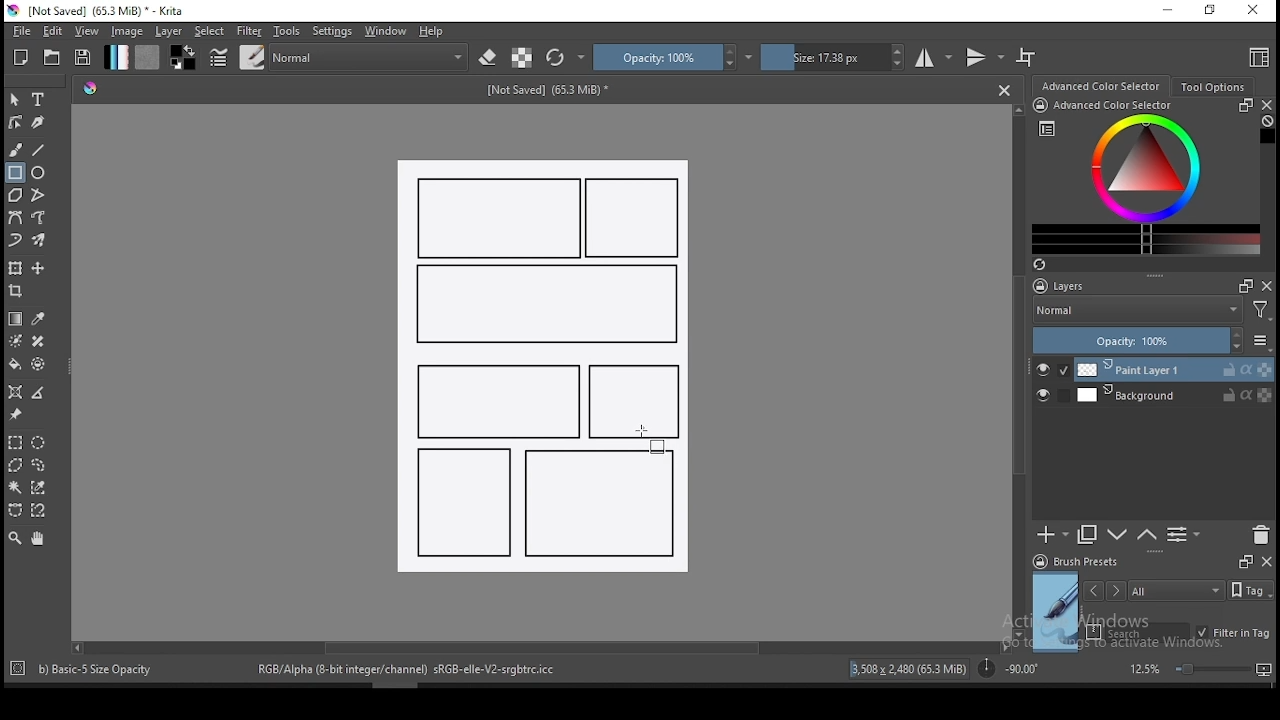 This screenshot has width=1280, height=720. Describe the element at coordinates (36, 510) in the screenshot. I see `magnetic curve selection tool` at that location.